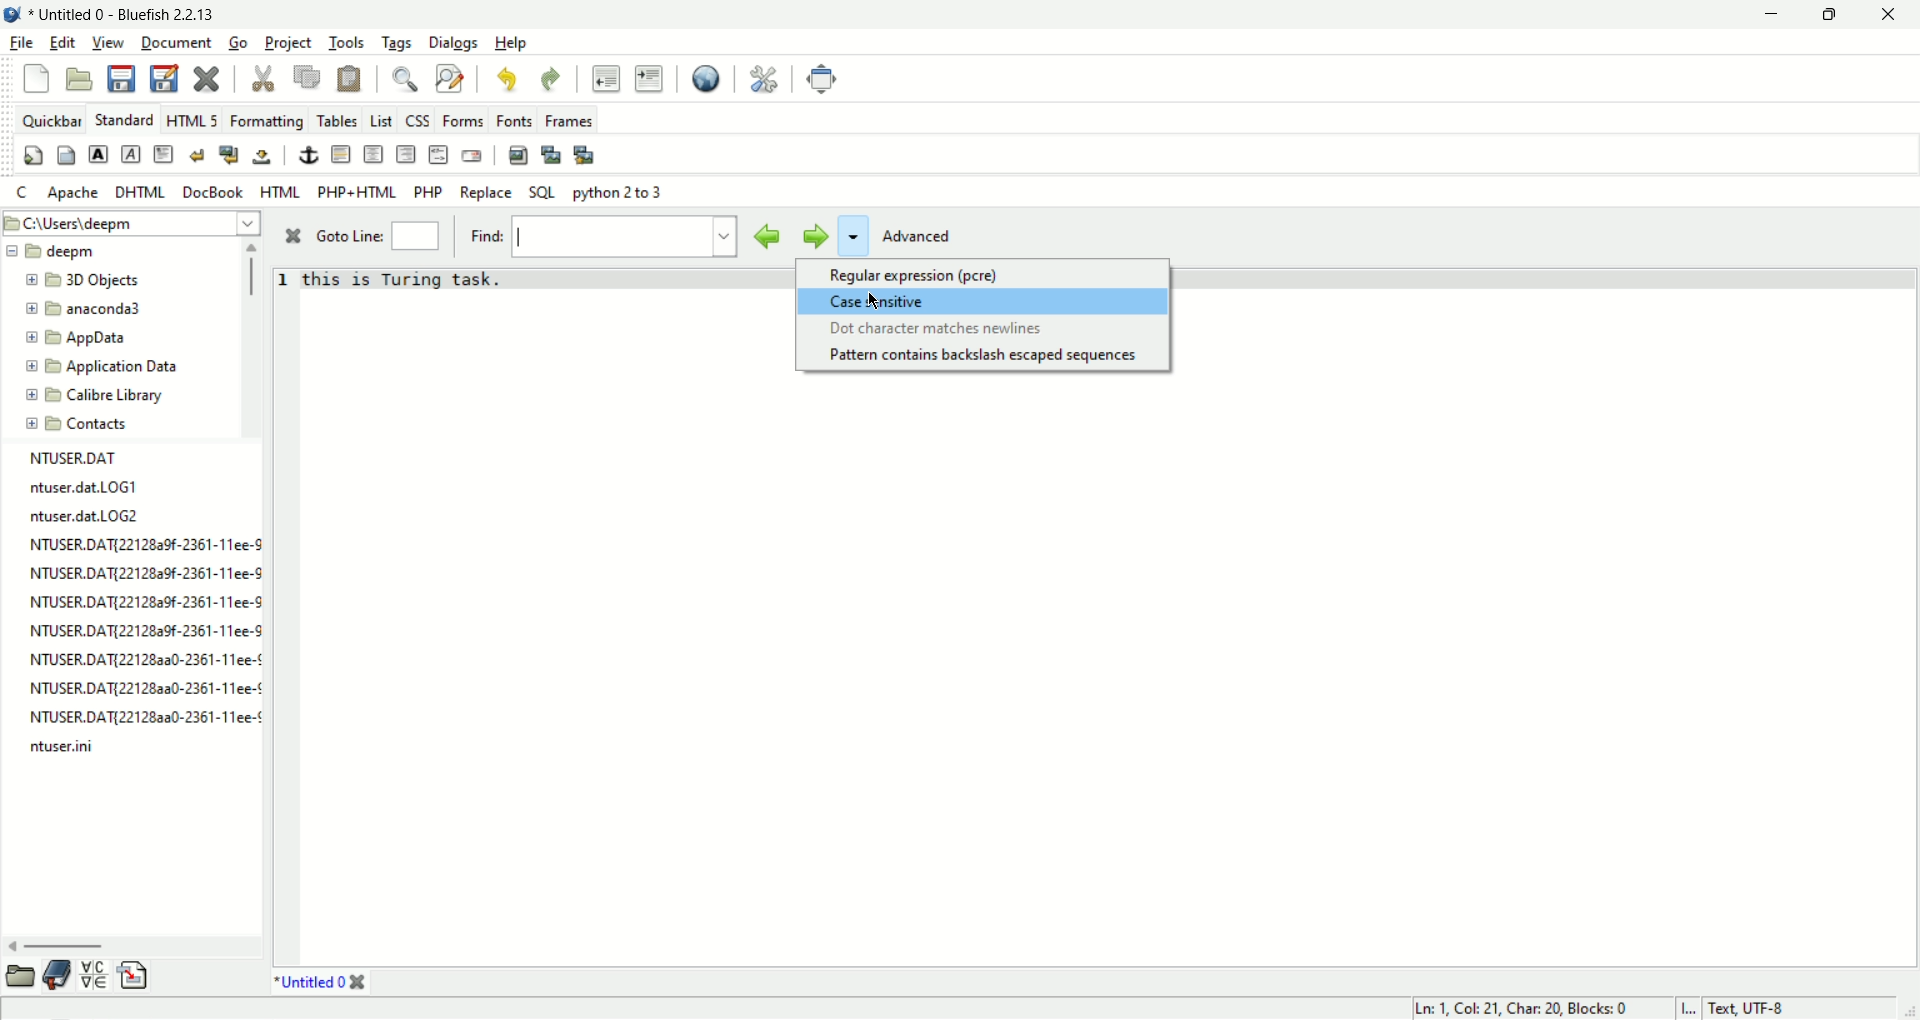 This screenshot has height=1020, width=1920. What do you see at coordinates (80, 80) in the screenshot?
I see `open file` at bounding box center [80, 80].